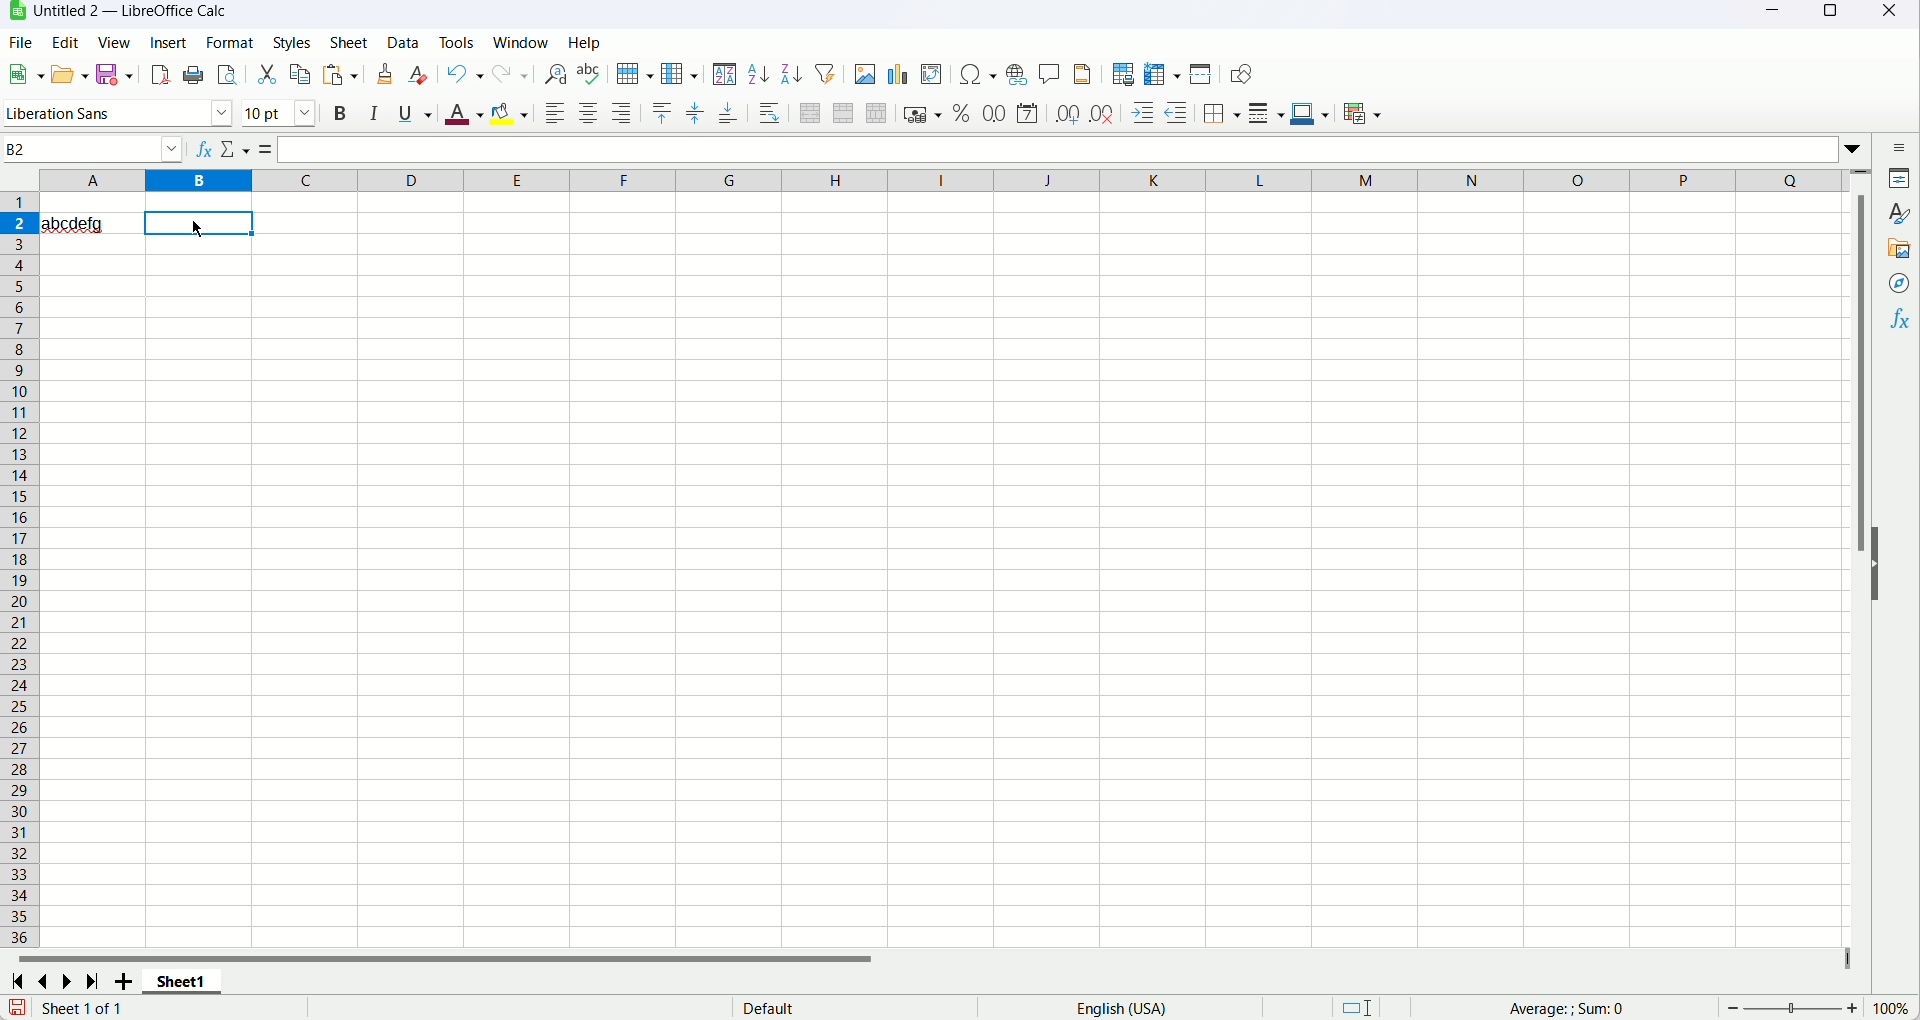 Image resolution: width=1920 pixels, height=1020 pixels. What do you see at coordinates (1015, 75) in the screenshot?
I see `insert hyperlink` at bounding box center [1015, 75].